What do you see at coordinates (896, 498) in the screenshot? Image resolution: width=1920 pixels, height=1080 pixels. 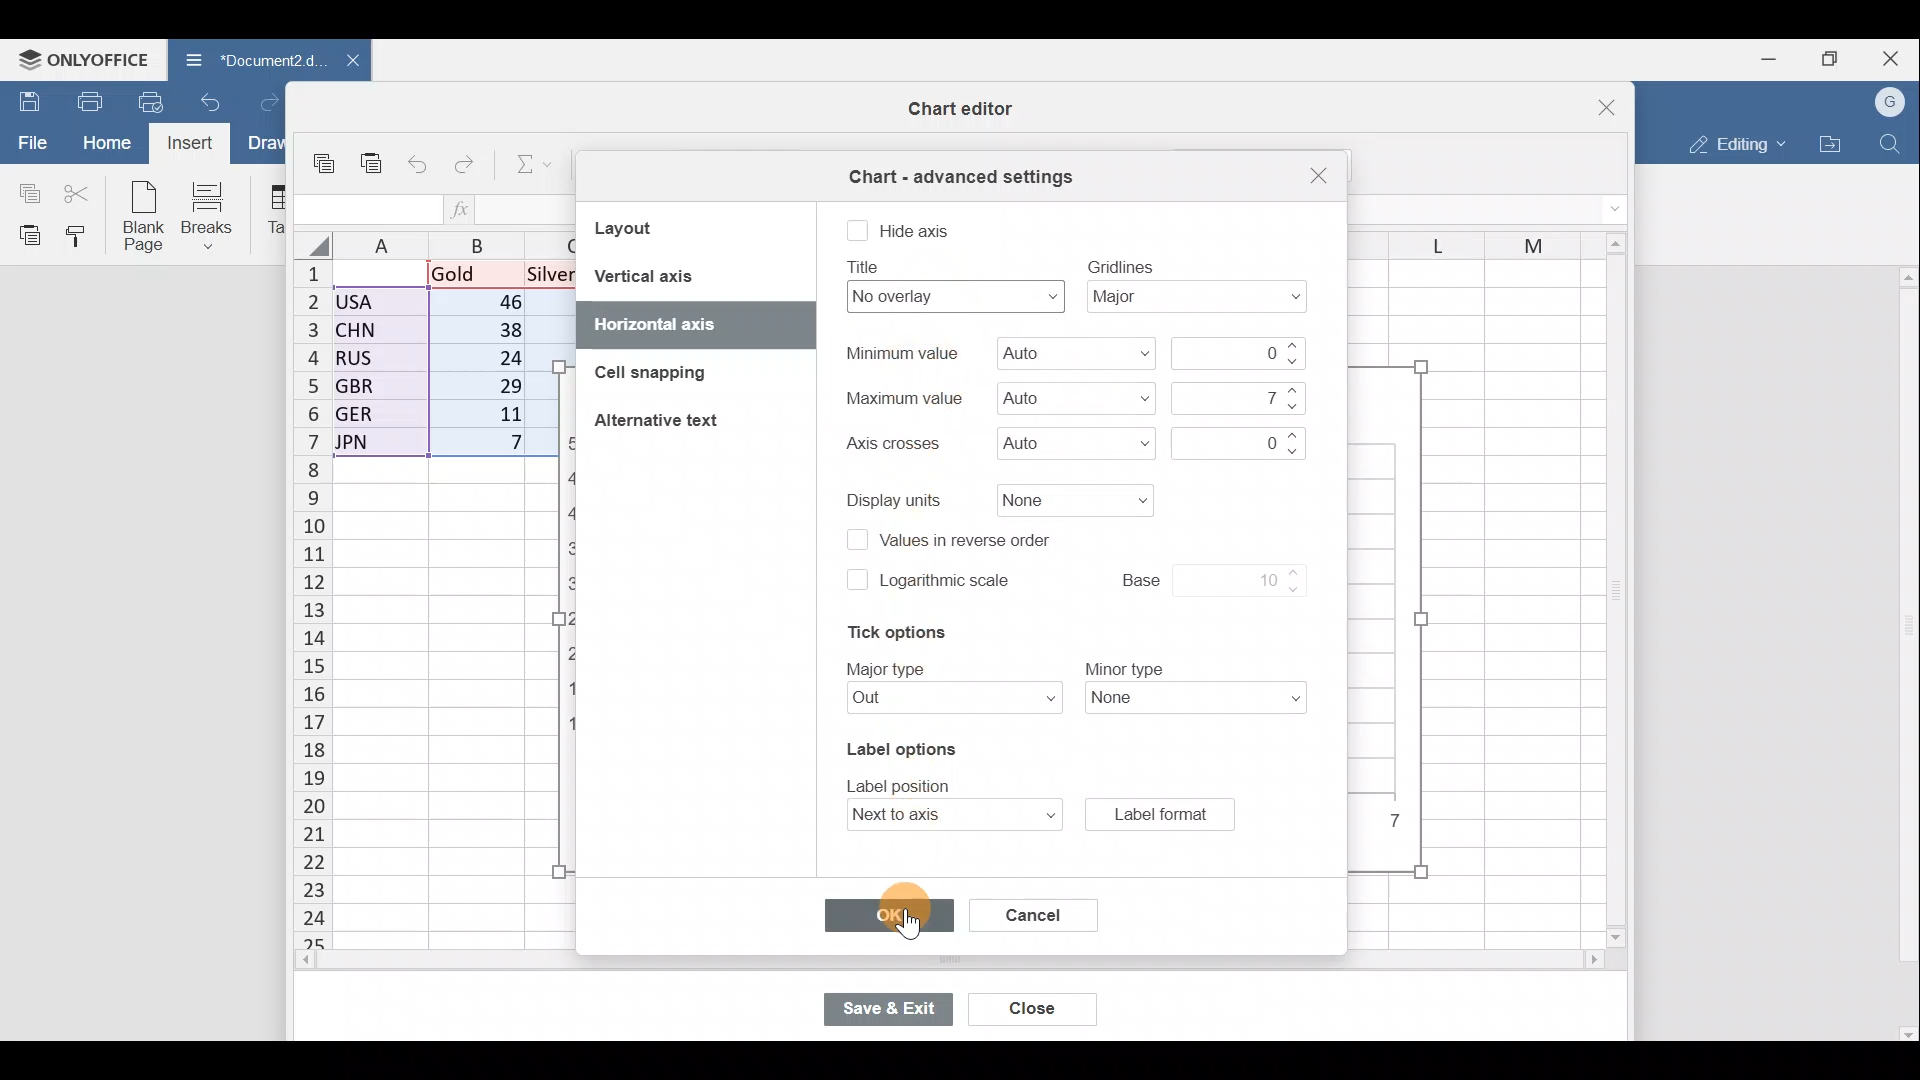 I see `text` at bounding box center [896, 498].